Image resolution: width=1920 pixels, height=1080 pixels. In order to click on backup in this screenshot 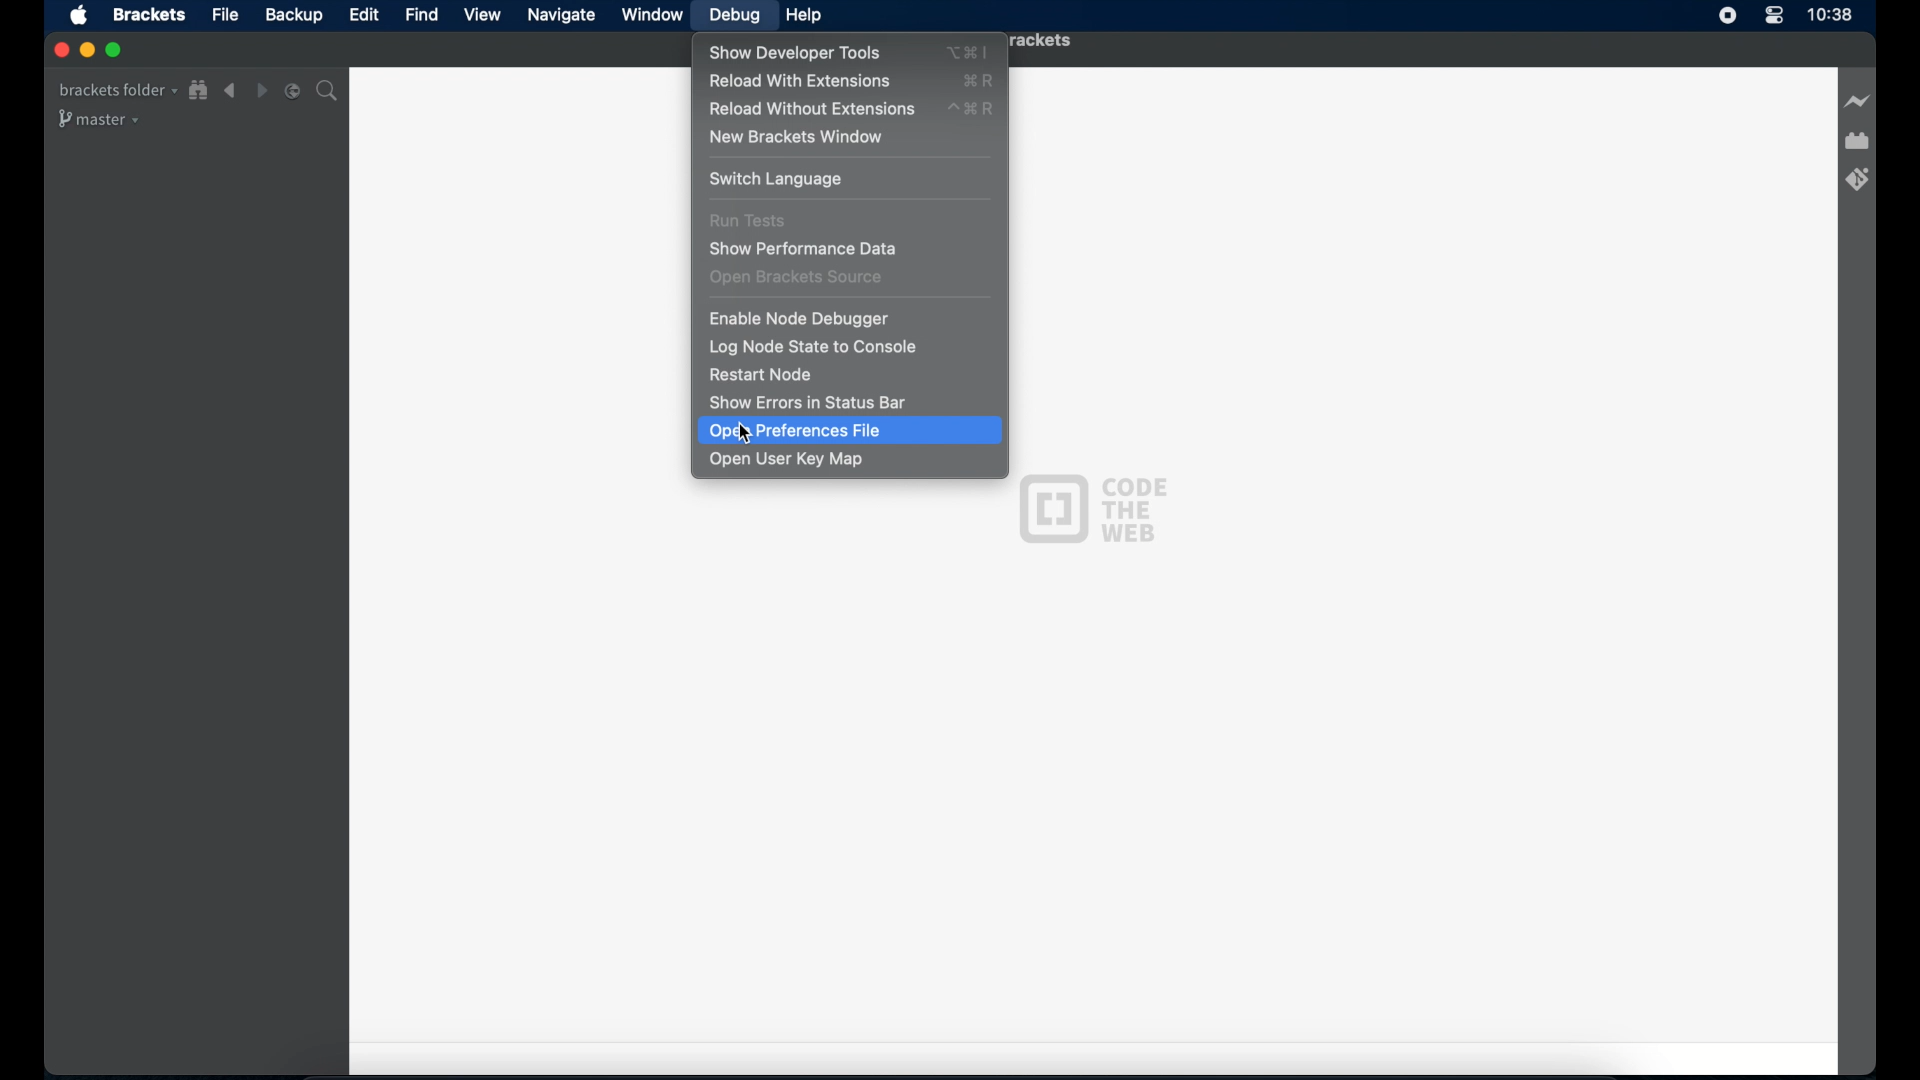, I will do `click(294, 15)`.